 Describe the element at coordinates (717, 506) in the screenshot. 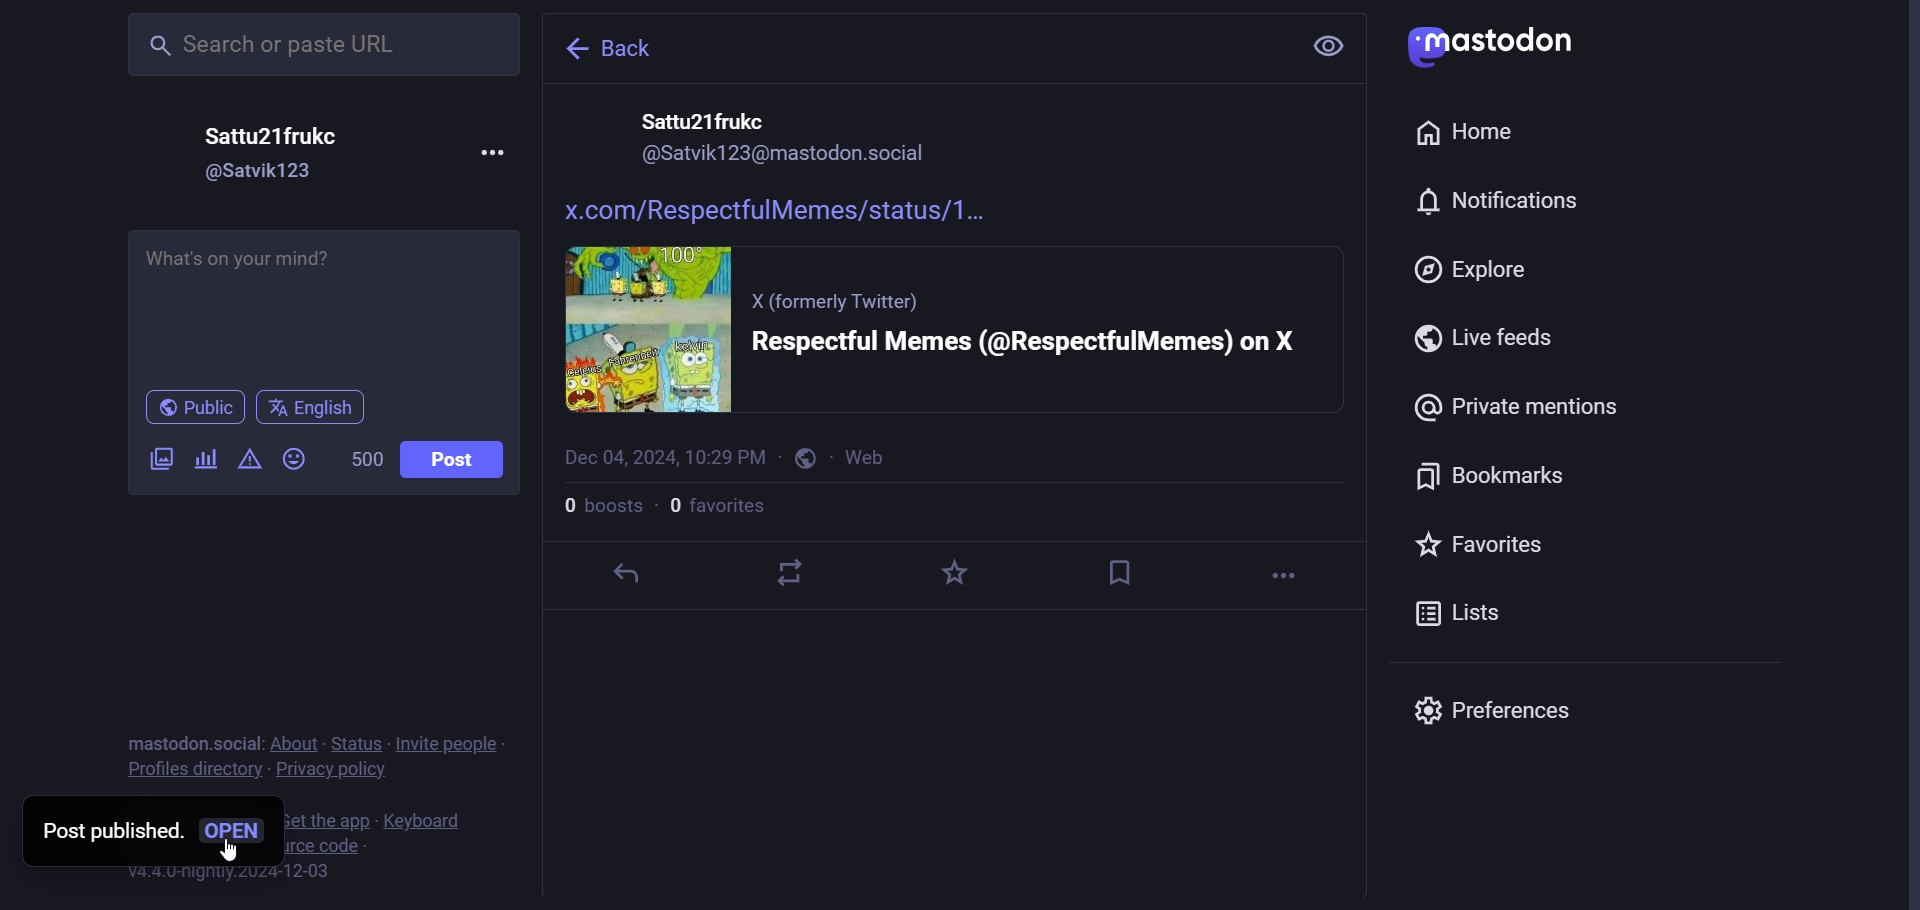

I see `favorites` at that location.